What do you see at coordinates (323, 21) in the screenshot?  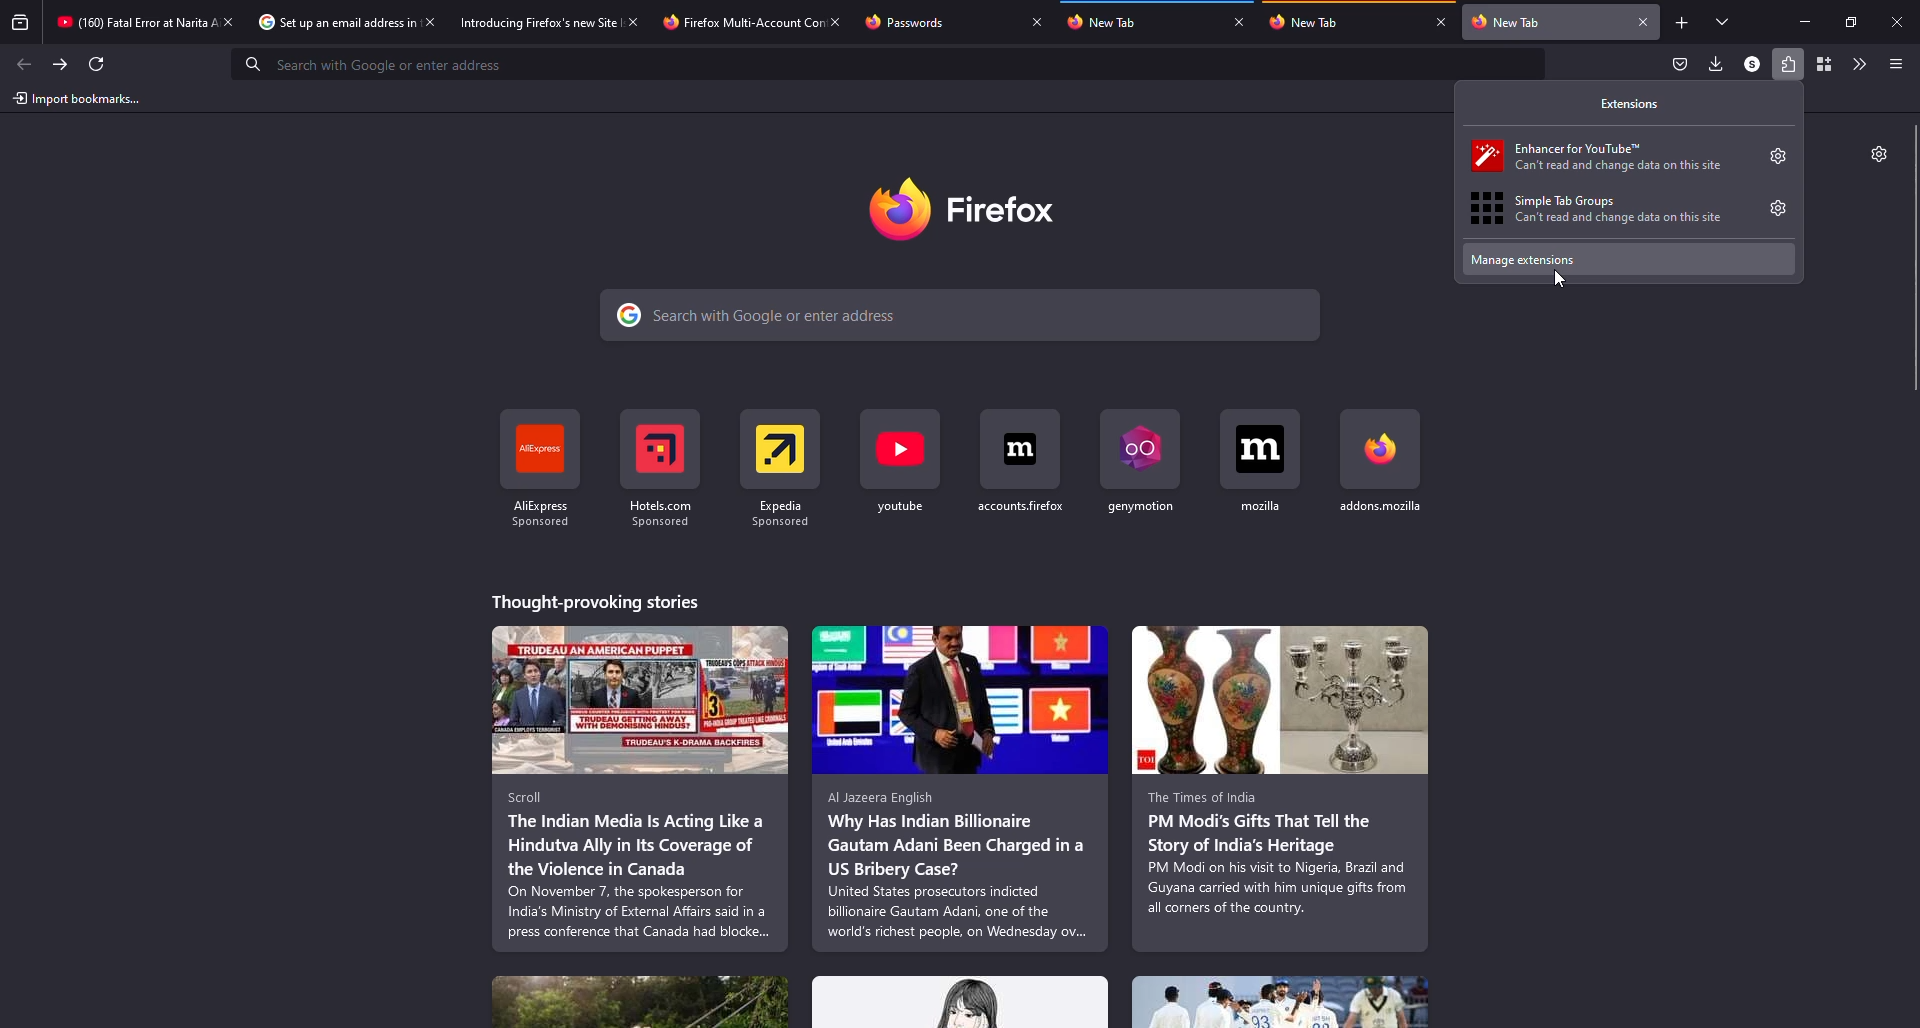 I see `tab` at bounding box center [323, 21].